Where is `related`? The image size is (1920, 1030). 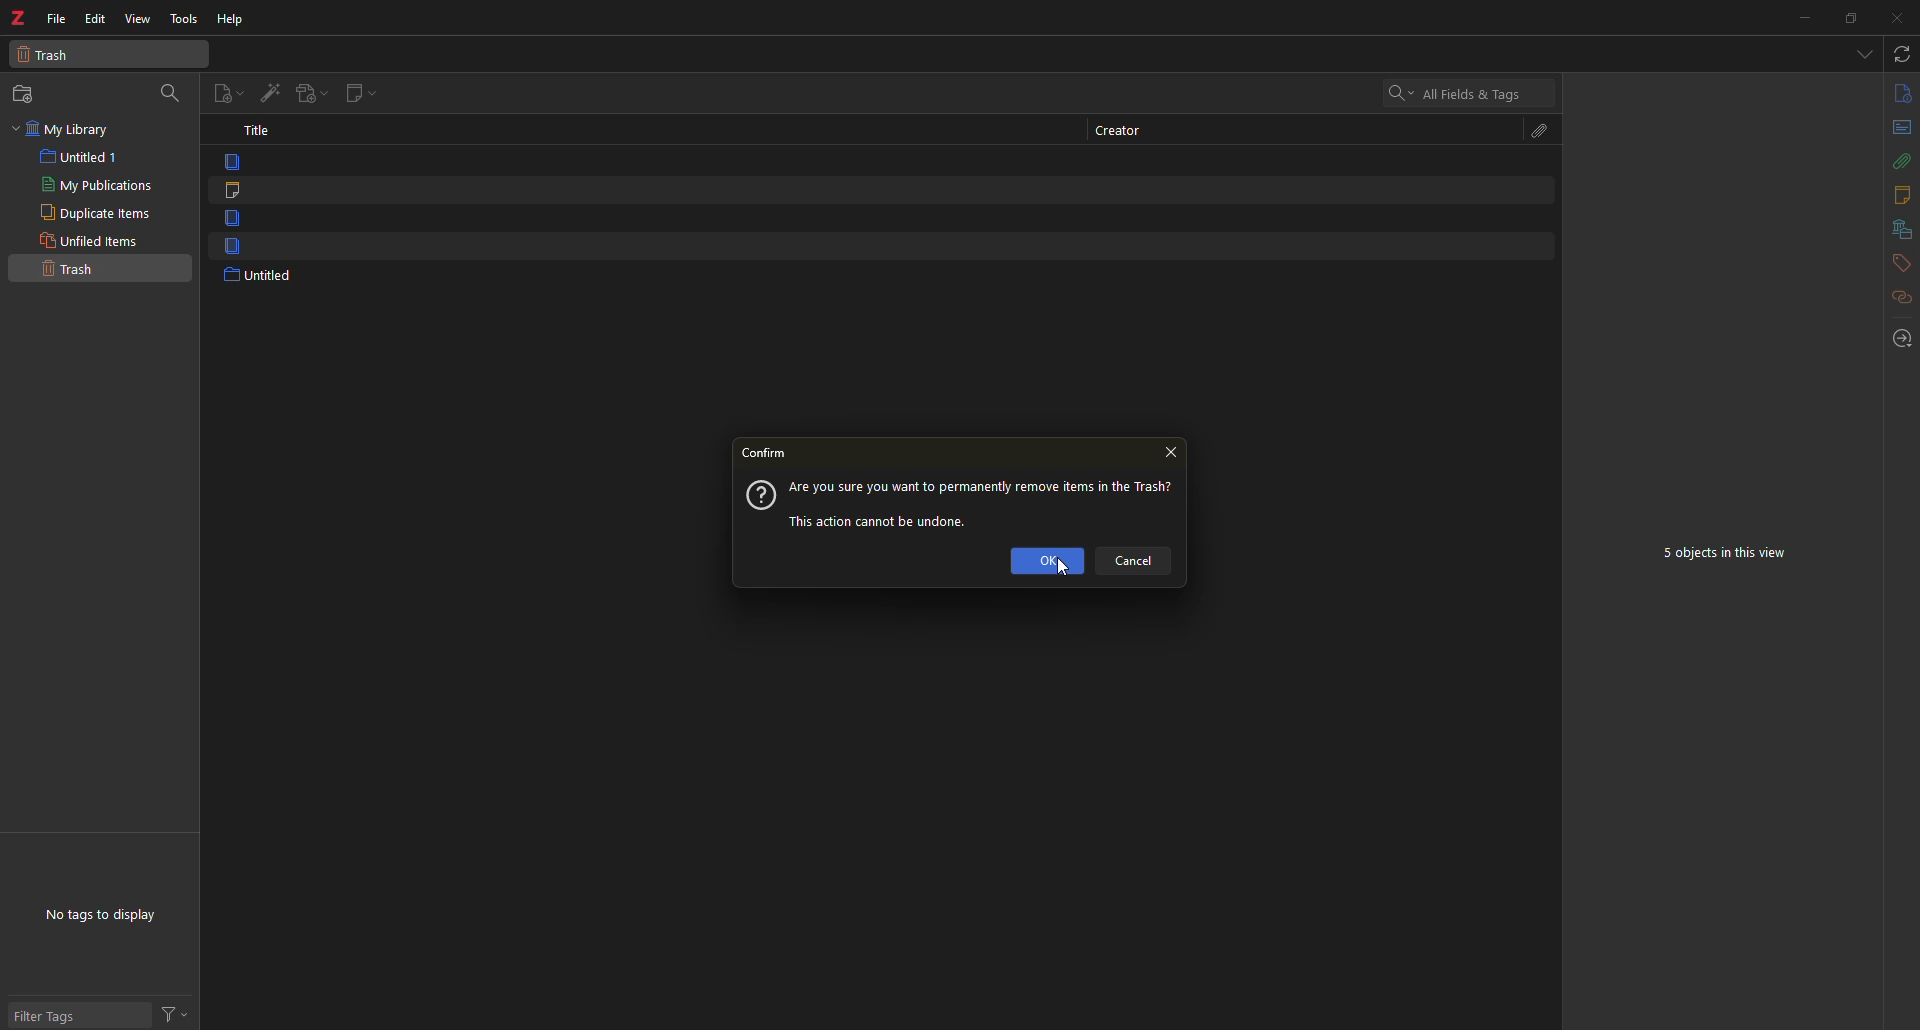 related is located at coordinates (1899, 297).